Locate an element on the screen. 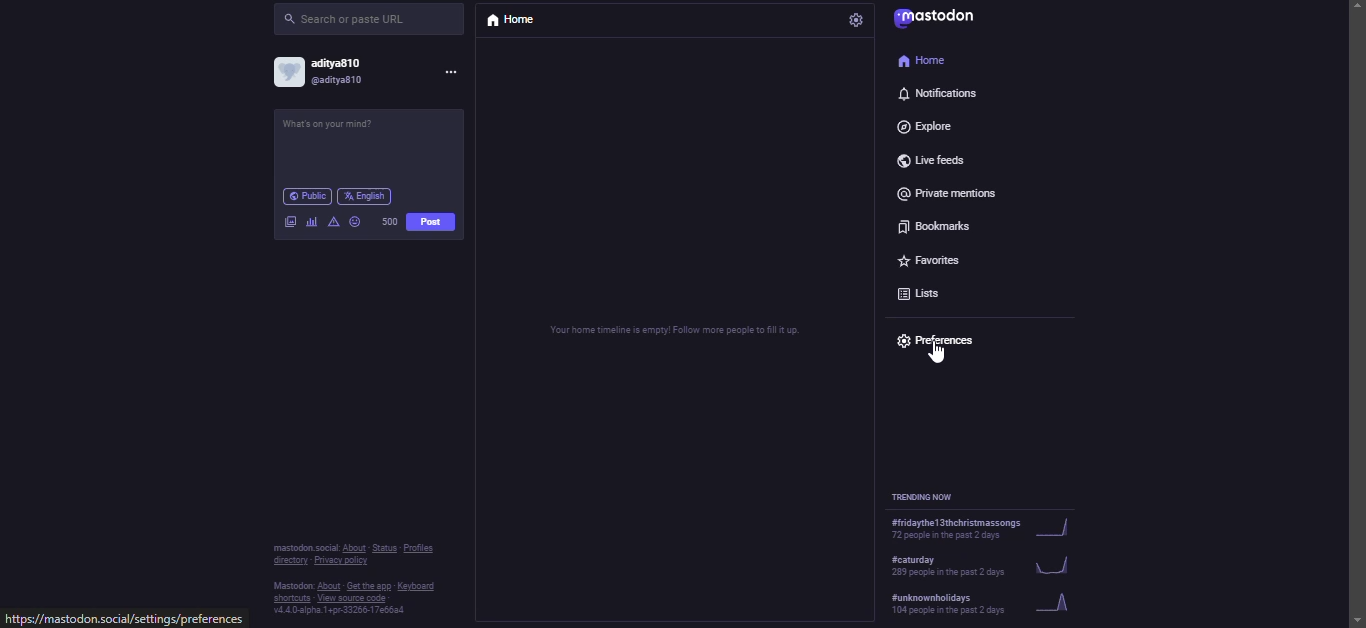 The width and height of the screenshot is (1366, 628). mastodon logo is located at coordinates (944, 17).